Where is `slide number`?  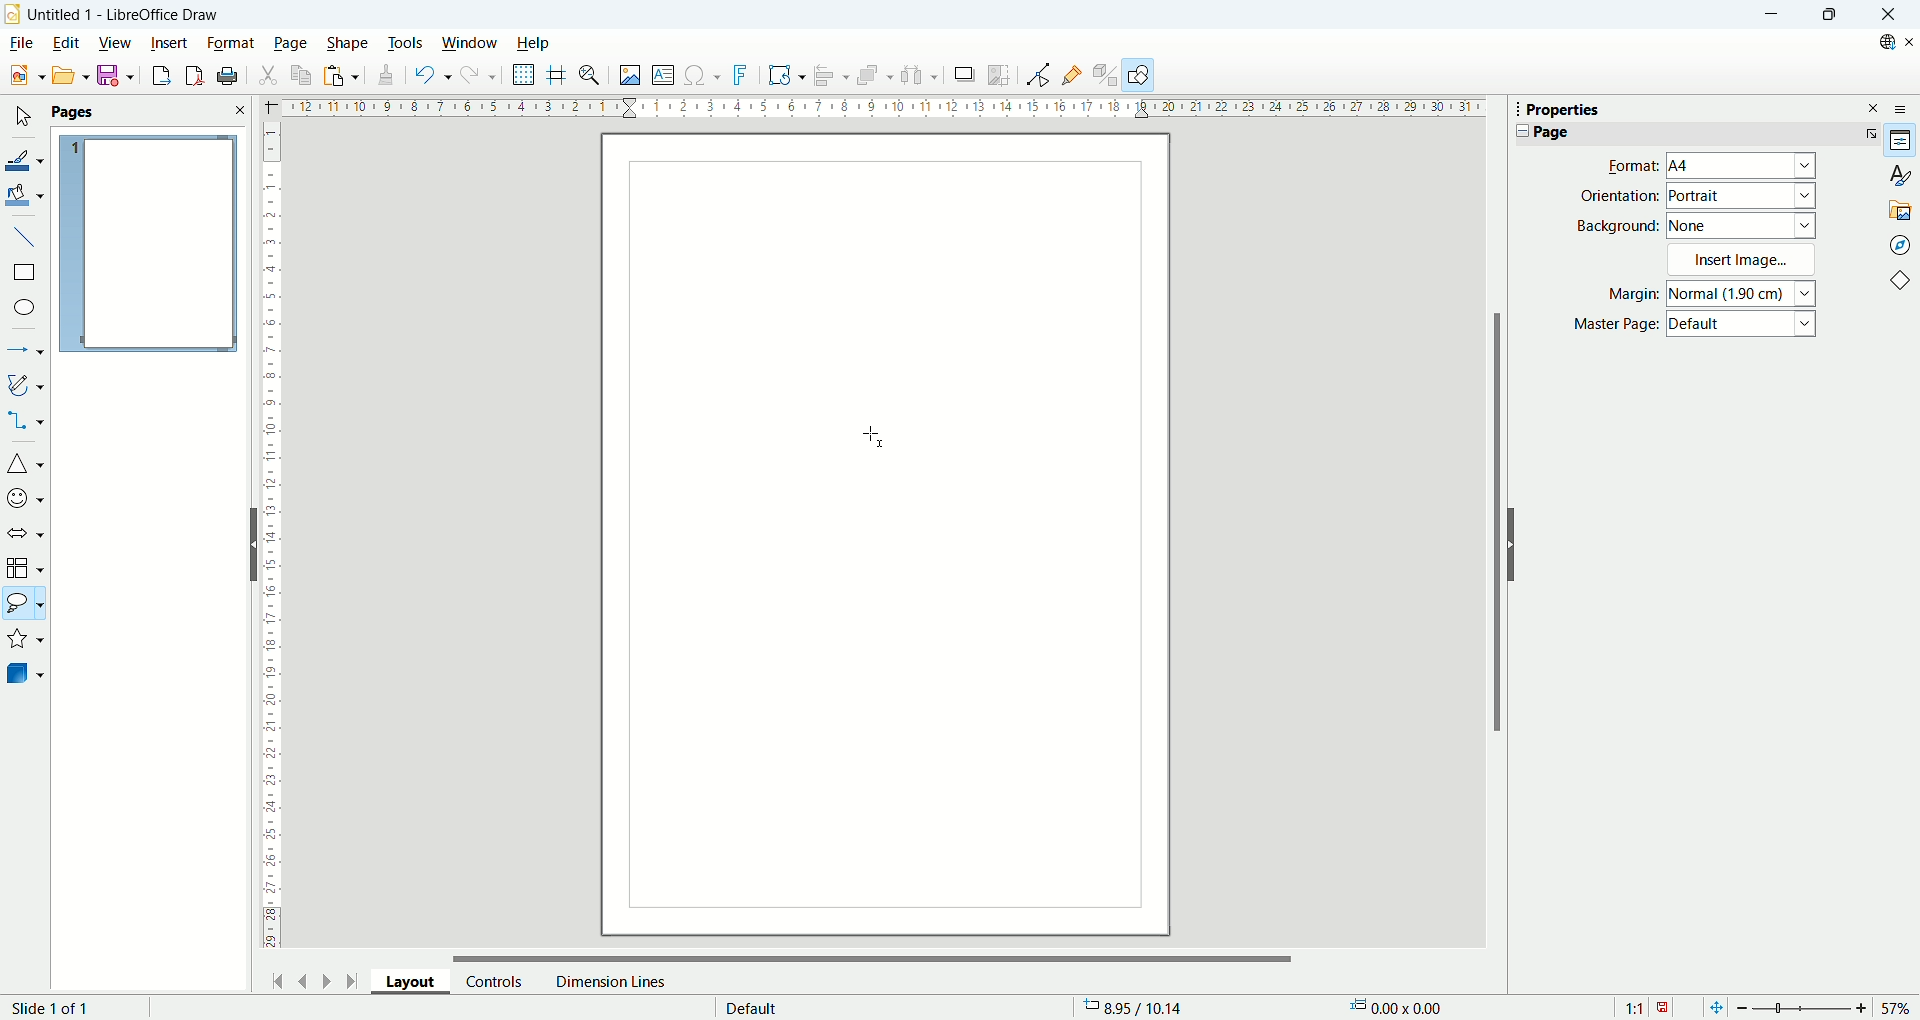
slide number is located at coordinates (55, 1008).